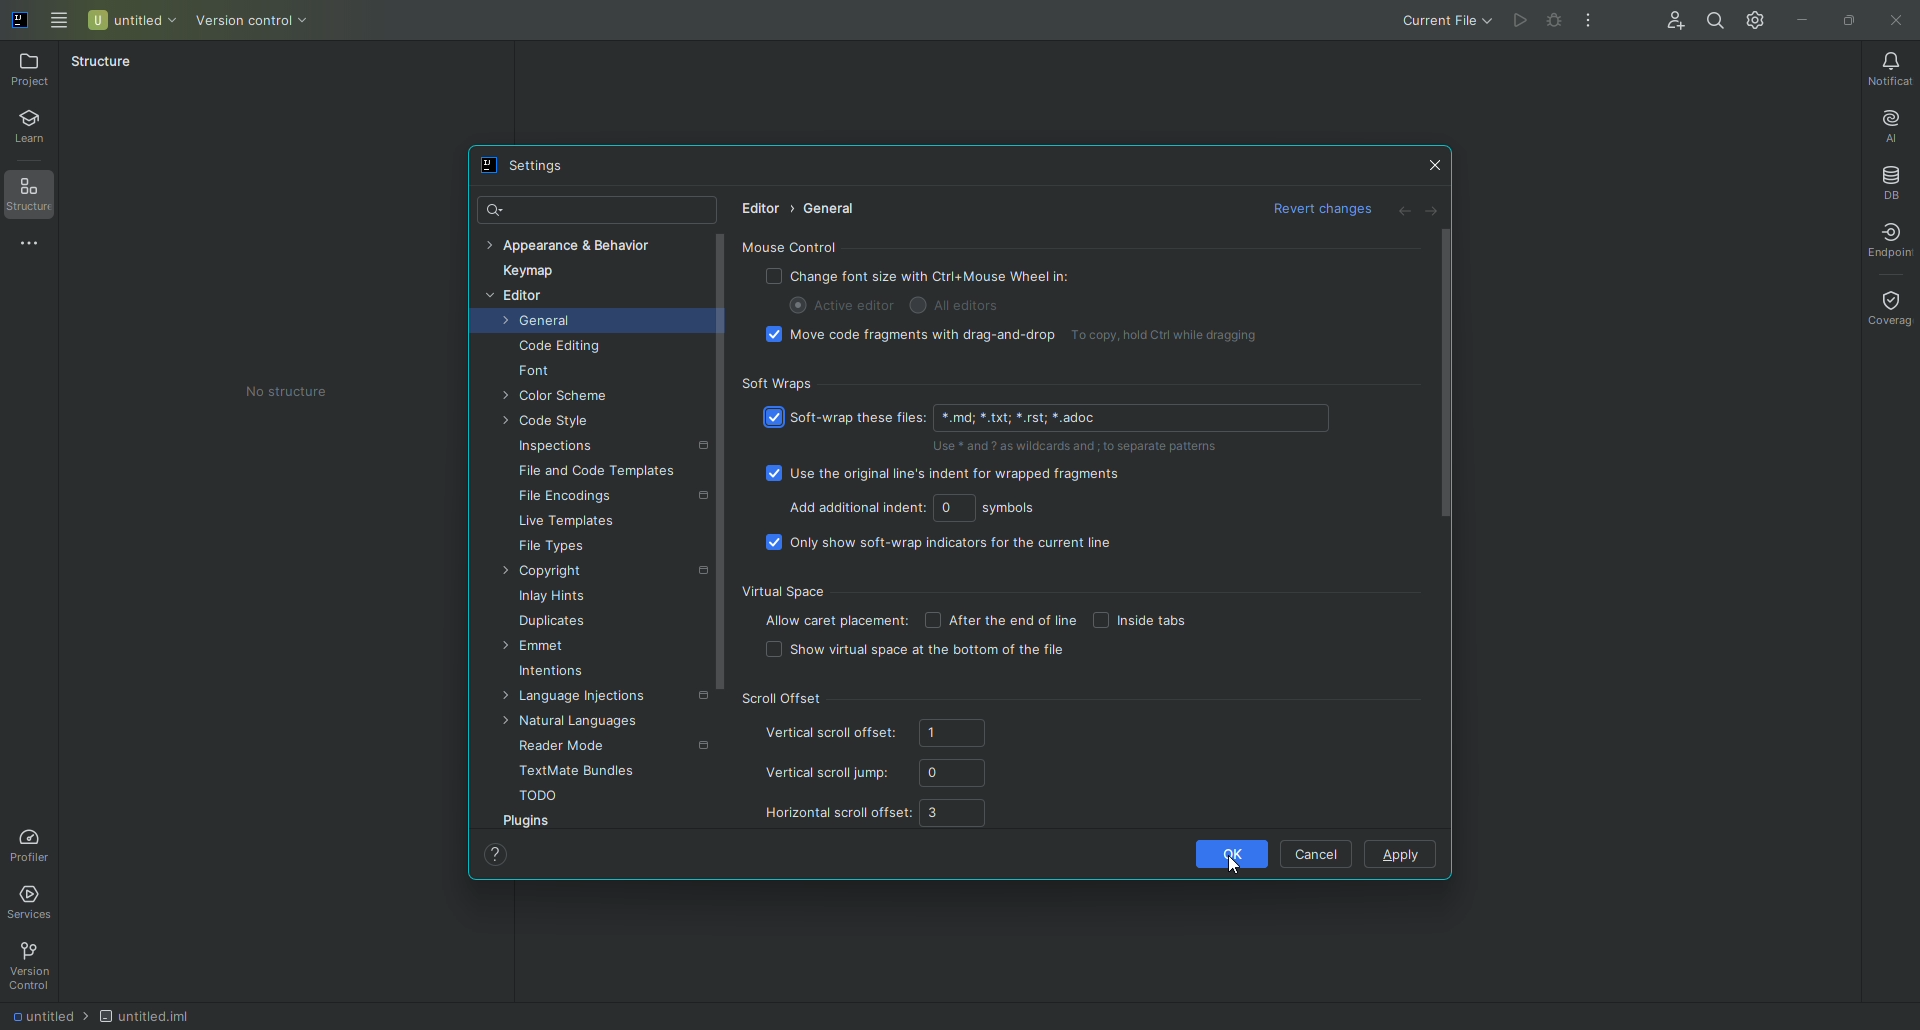 The width and height of the screenshot is (1920, 1030). Describe the element at coordinates (259, 22) in the screenshot. I see `Version control` at that location.